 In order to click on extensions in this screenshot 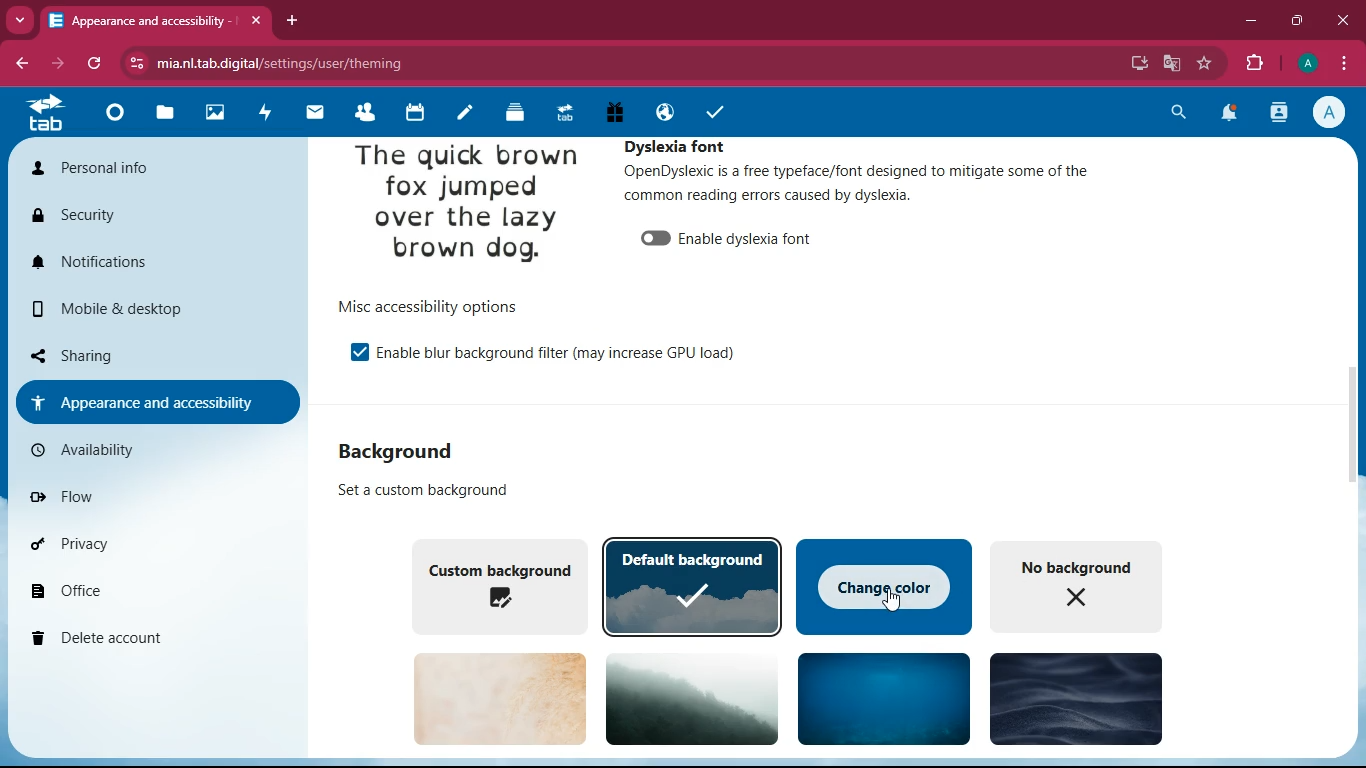, I will do `click(1256, 61)`.